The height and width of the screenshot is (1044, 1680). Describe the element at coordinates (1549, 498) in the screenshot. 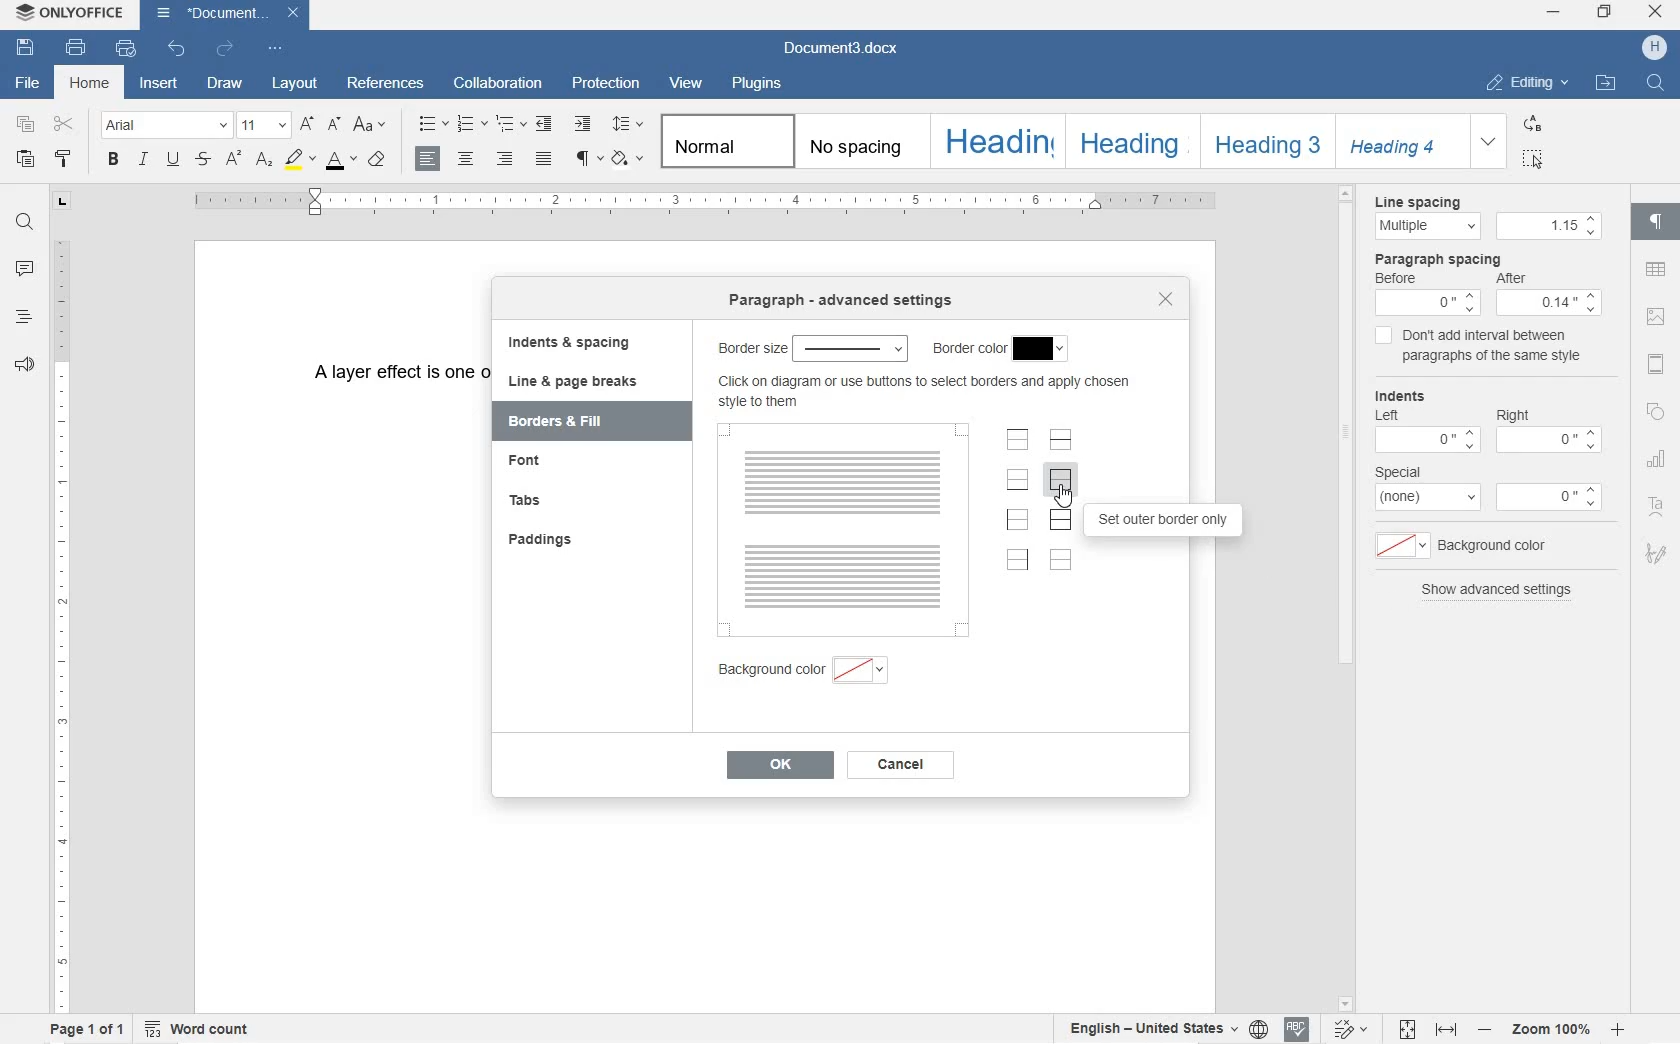

I see `0"` at that location.